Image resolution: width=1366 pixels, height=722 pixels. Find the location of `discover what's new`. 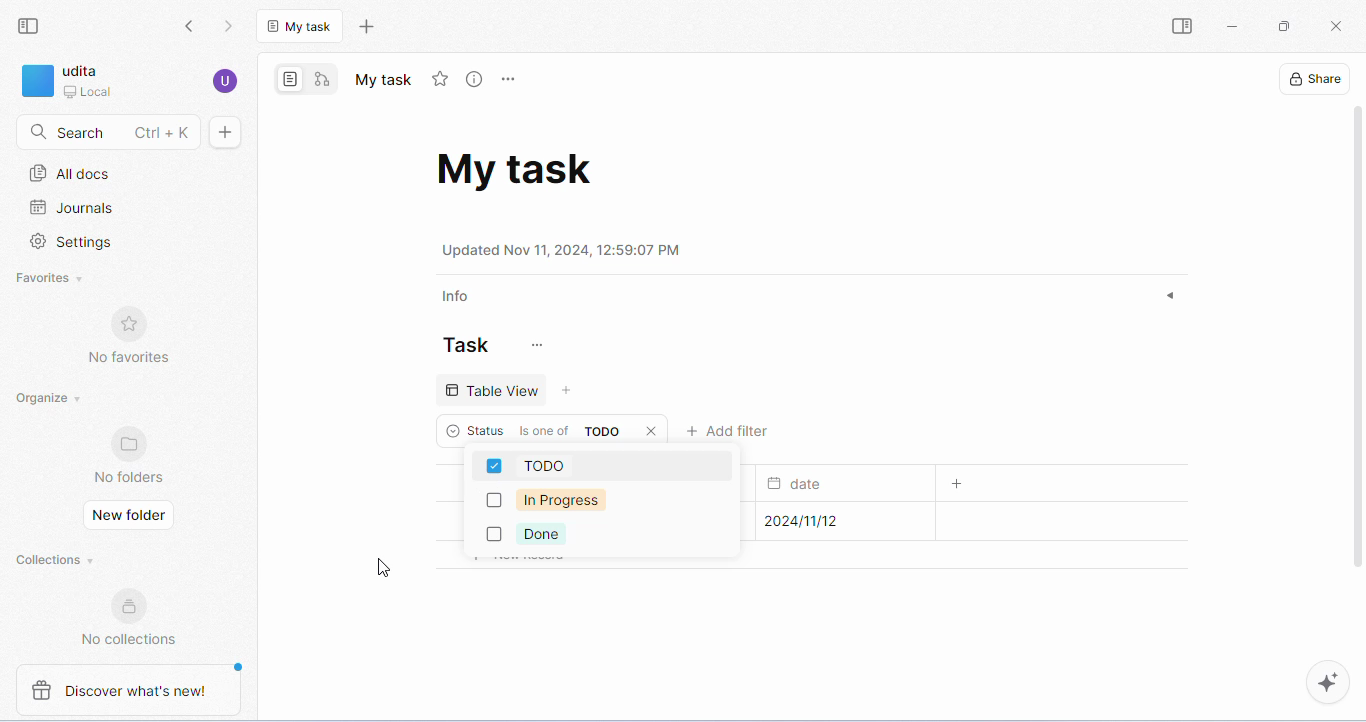

discover what's new is located at coordinates (126, 690).